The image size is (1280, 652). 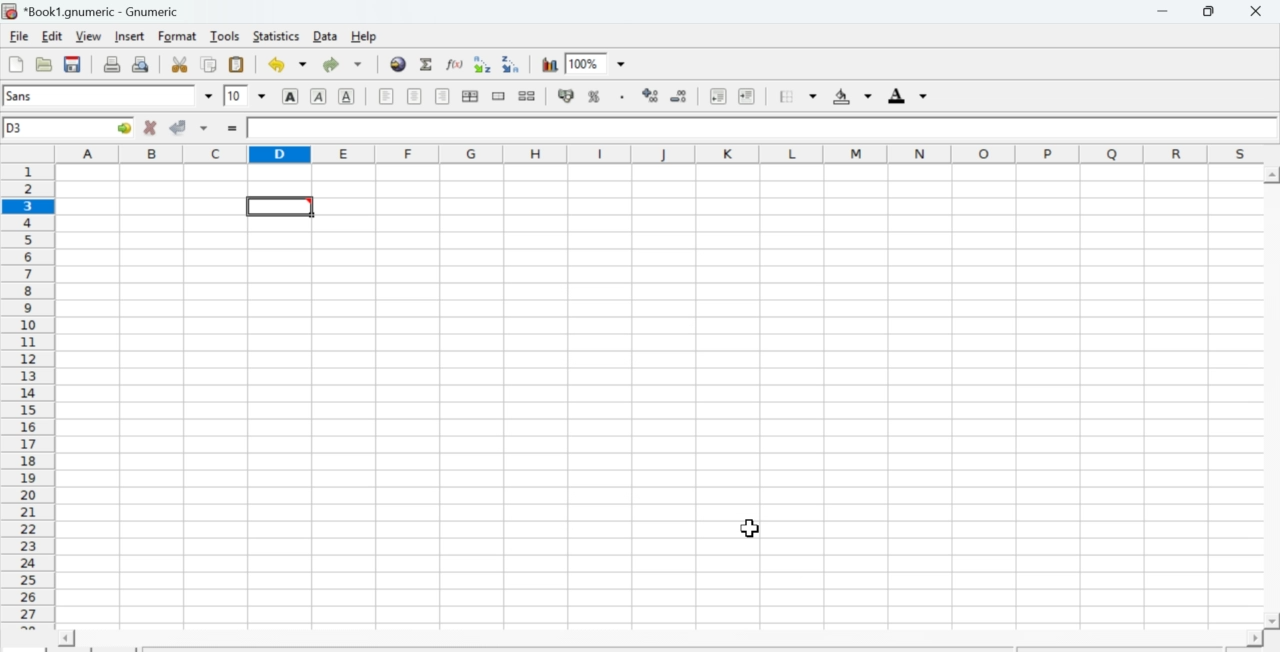 I want to click on Insert, so click(x=130, y=35).